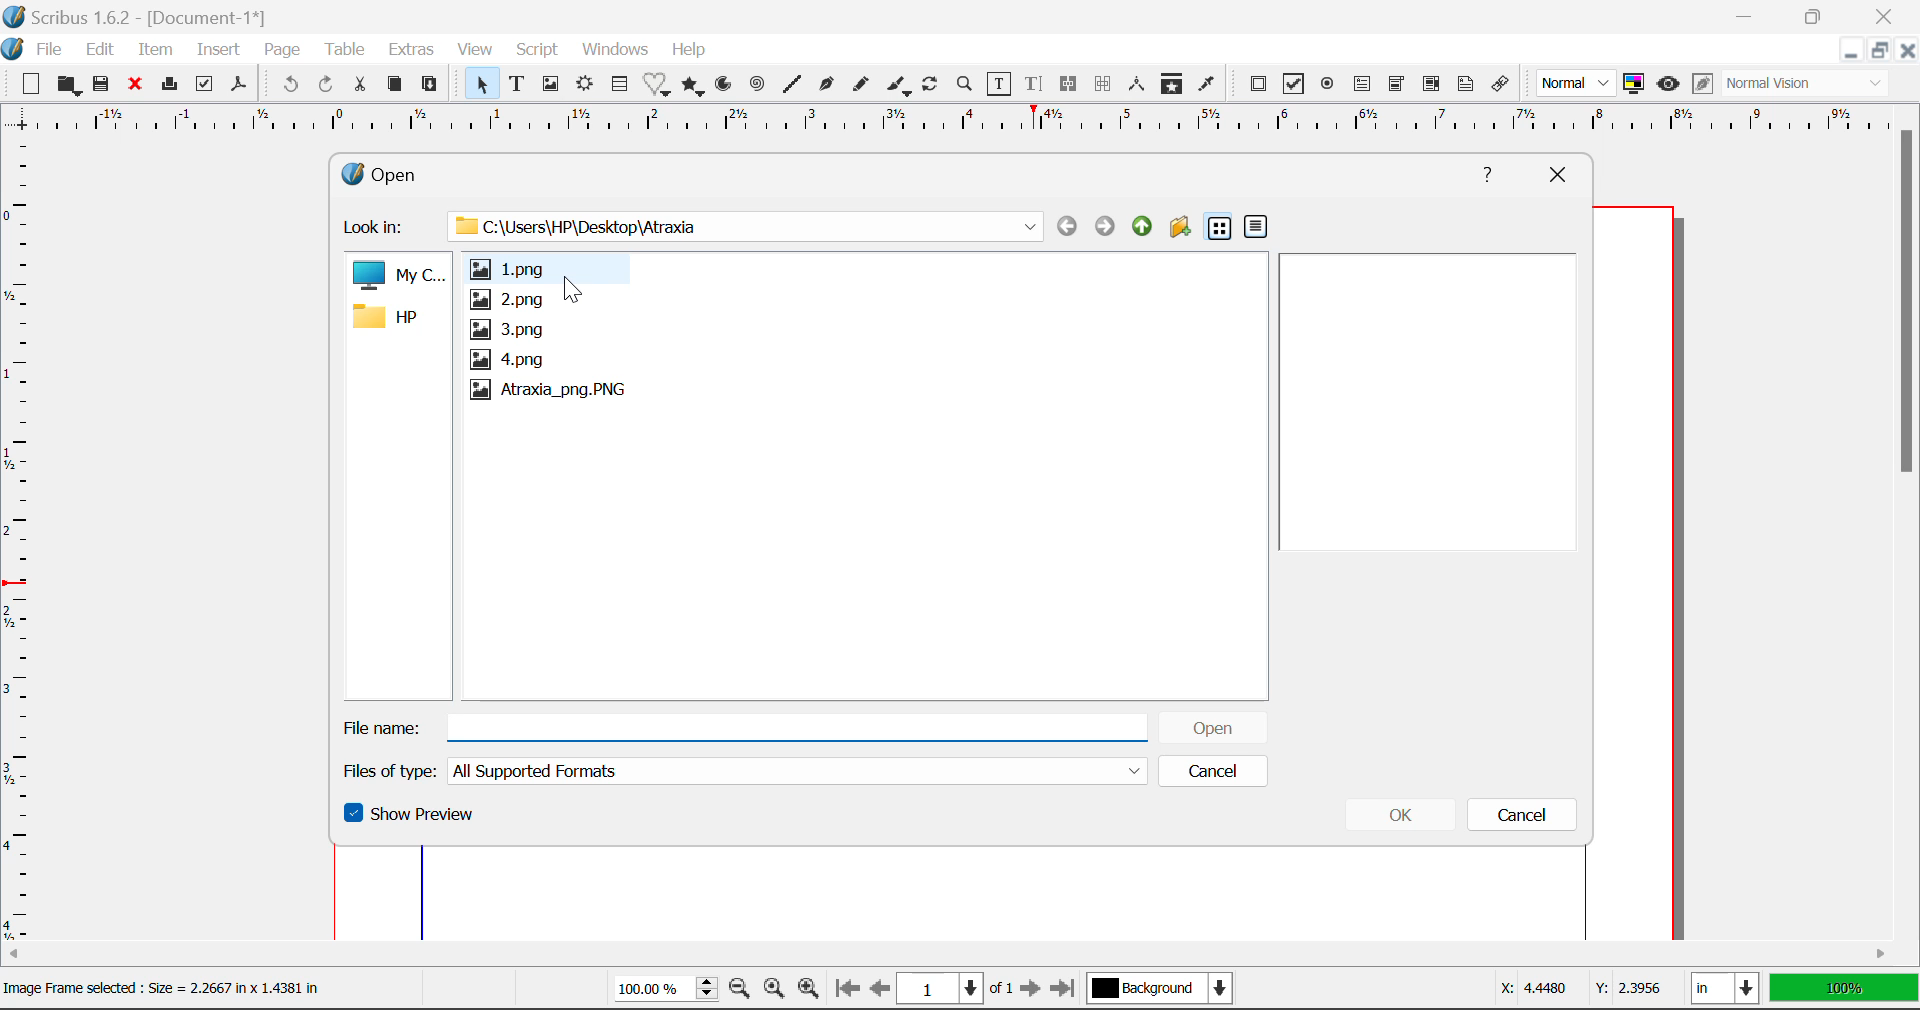  What do you see at coordinates (1176, 86) in the screenshot?
I see `Copy Item Properties` at bounding box center [1176, 86].